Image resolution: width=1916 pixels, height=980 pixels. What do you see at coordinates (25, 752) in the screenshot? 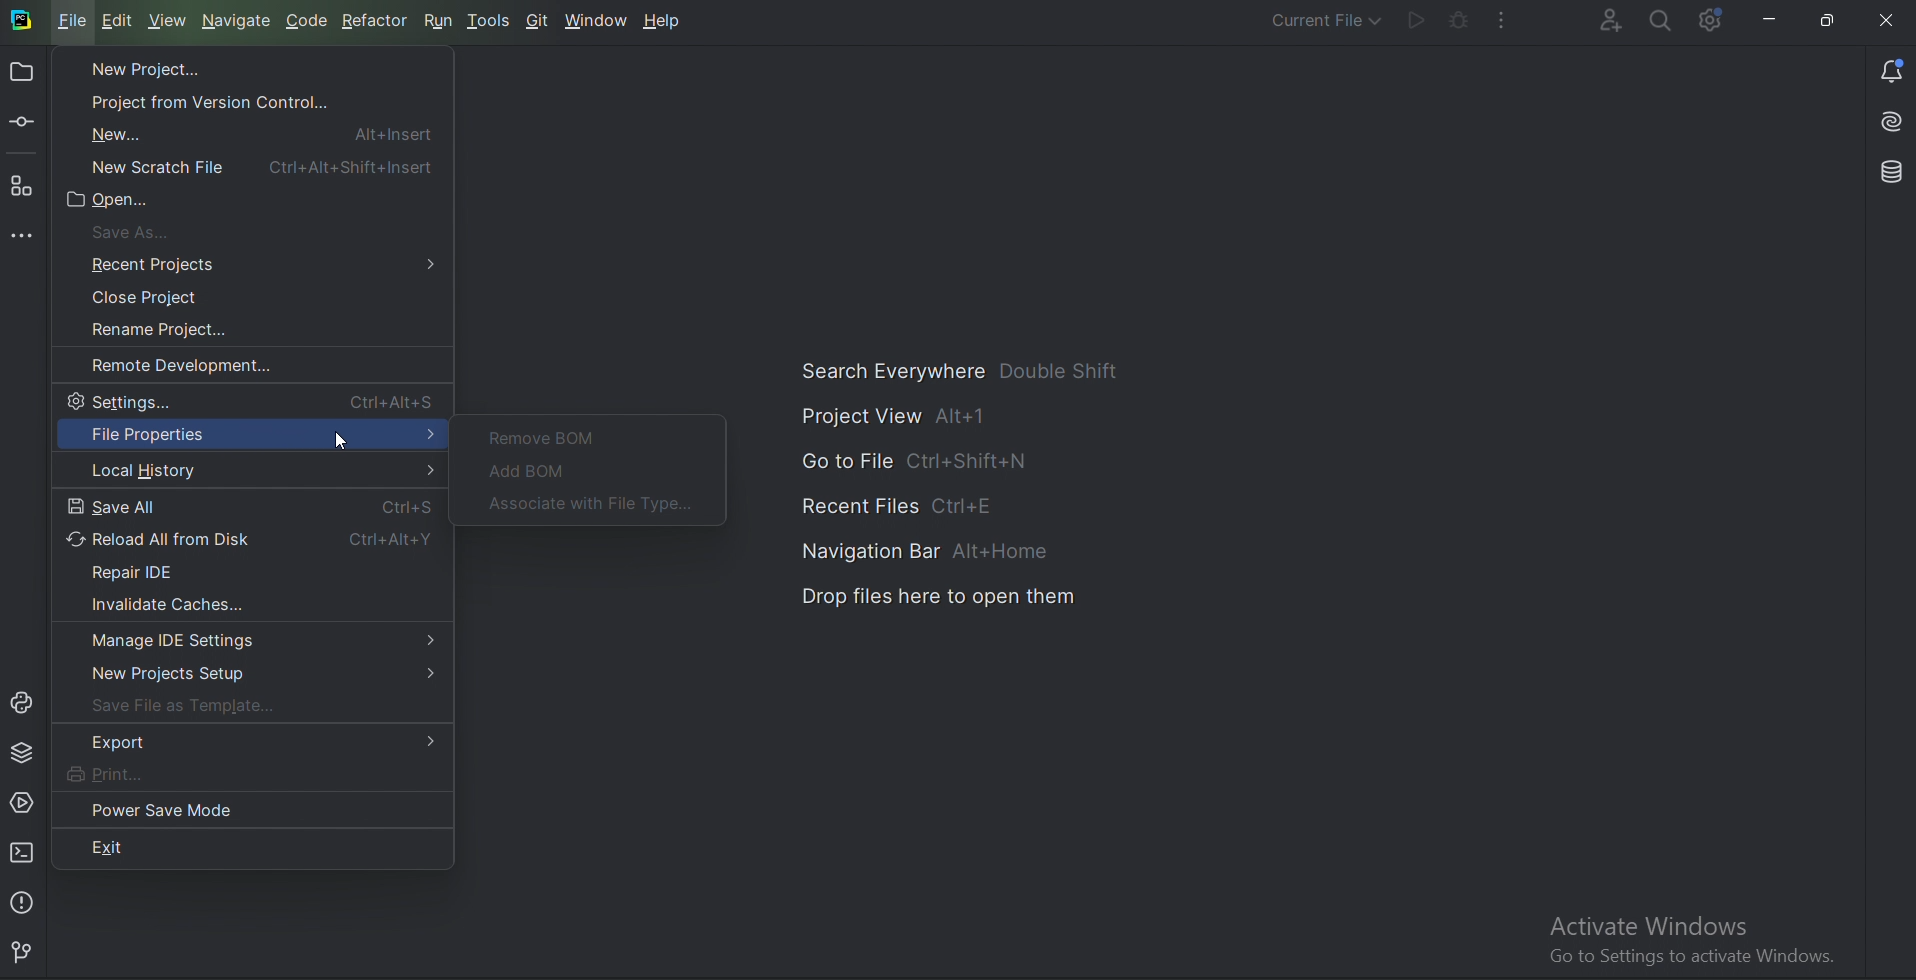
I see `Python package` at bounding box center [25, 752].